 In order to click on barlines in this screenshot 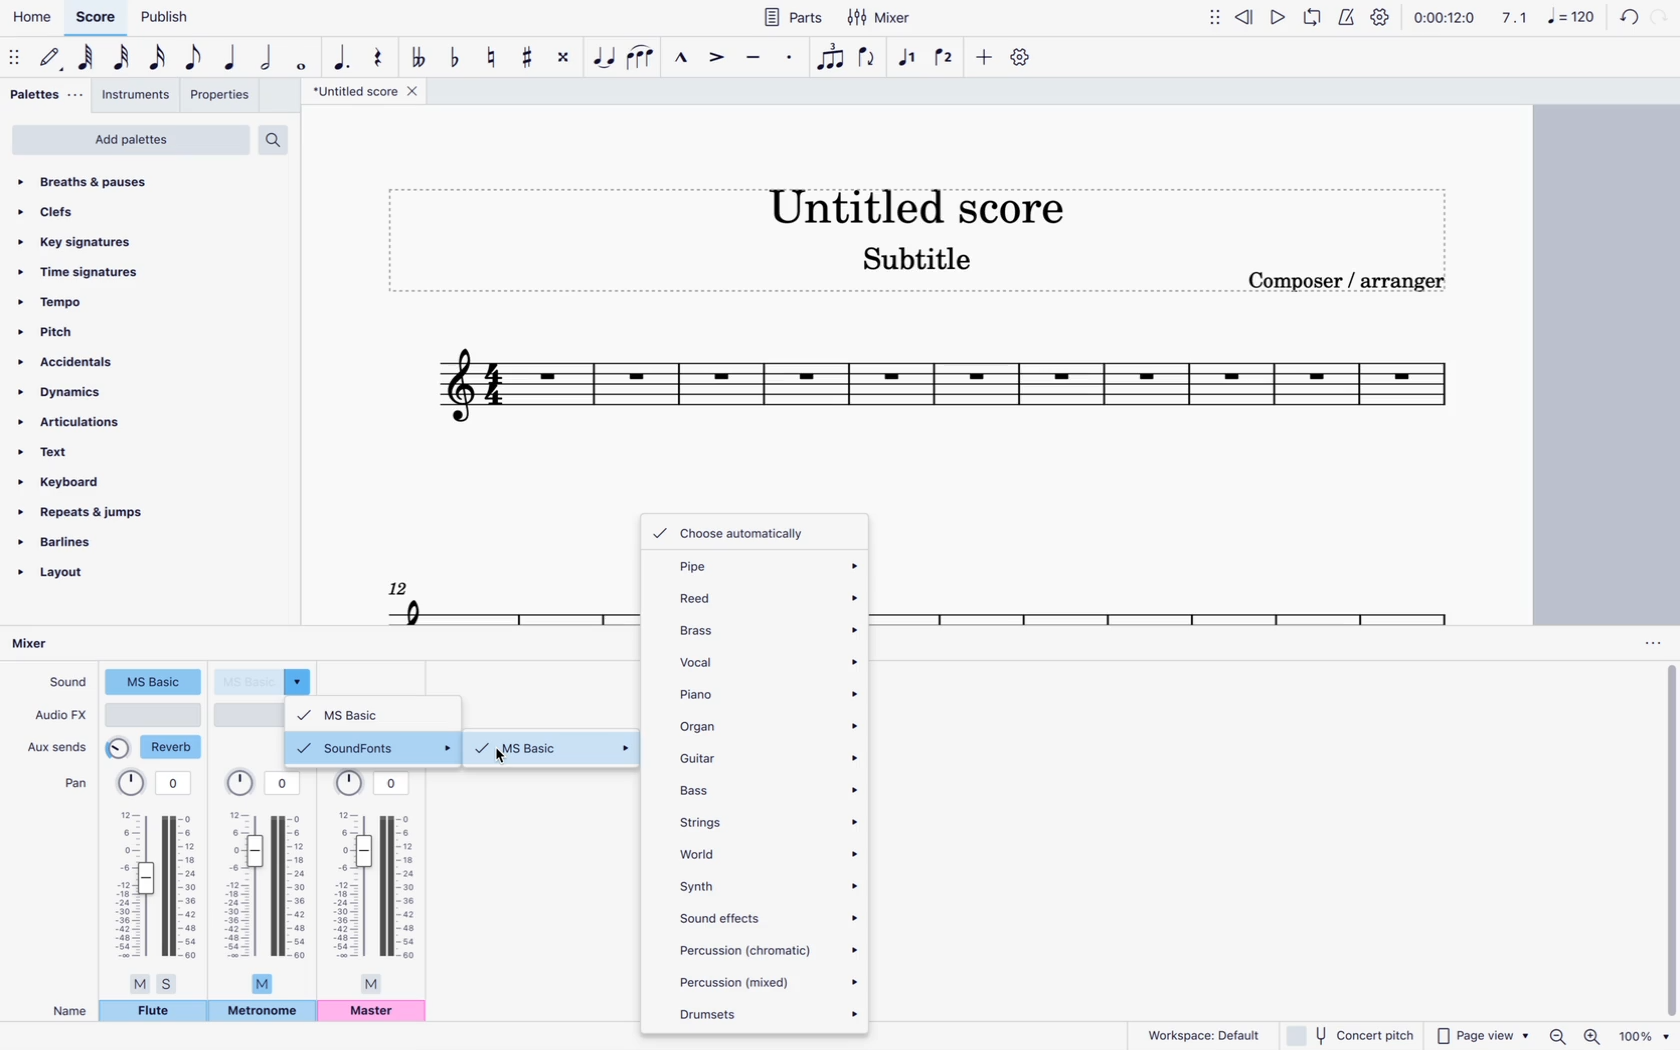, I will do `click(95, 541)`.